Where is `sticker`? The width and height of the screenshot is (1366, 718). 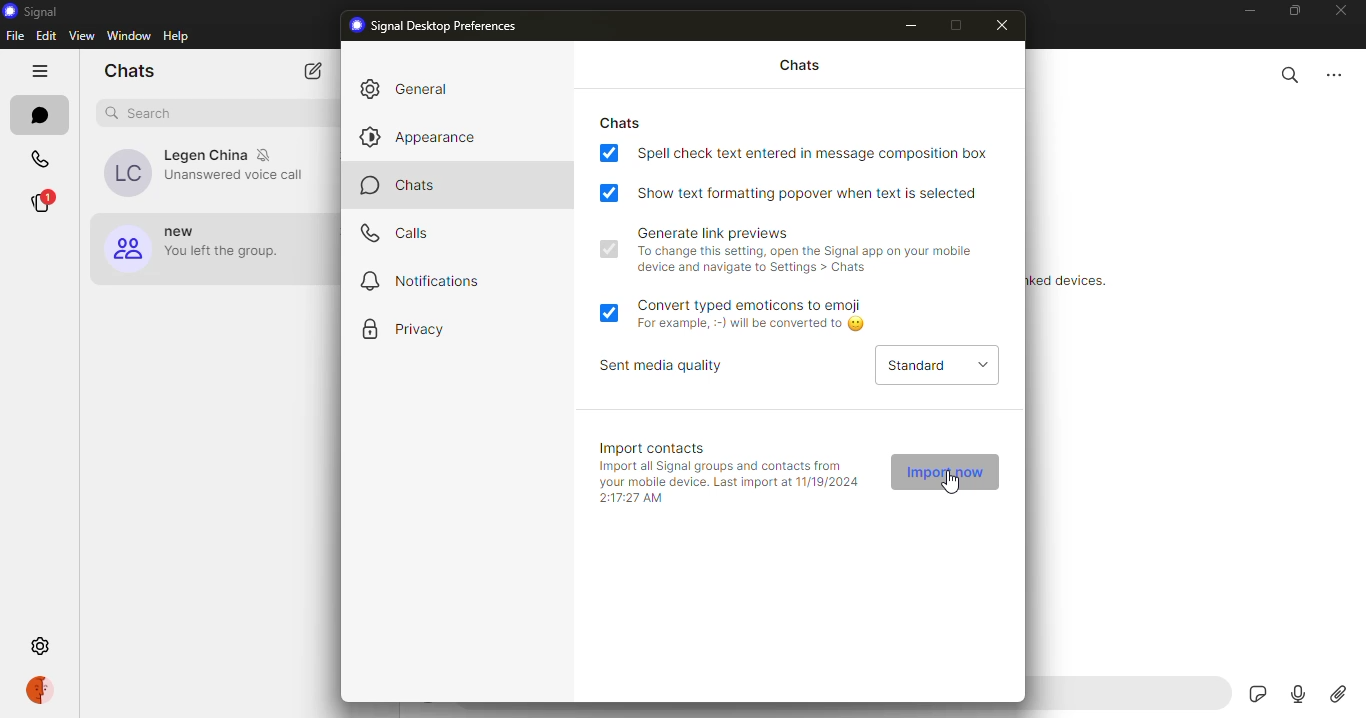
sticker is located at coordinates (1257, 695).